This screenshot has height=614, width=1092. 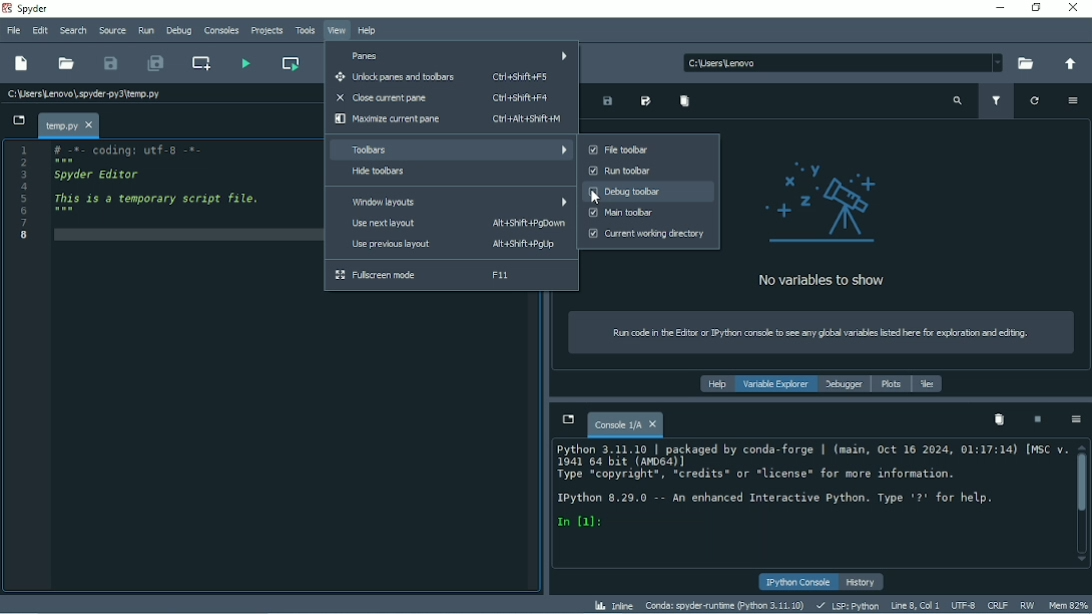 What do you see at coordinates (1066, 65) in the screenshot?
I see `Change to parent directory` at bounding box center [1066, 65].